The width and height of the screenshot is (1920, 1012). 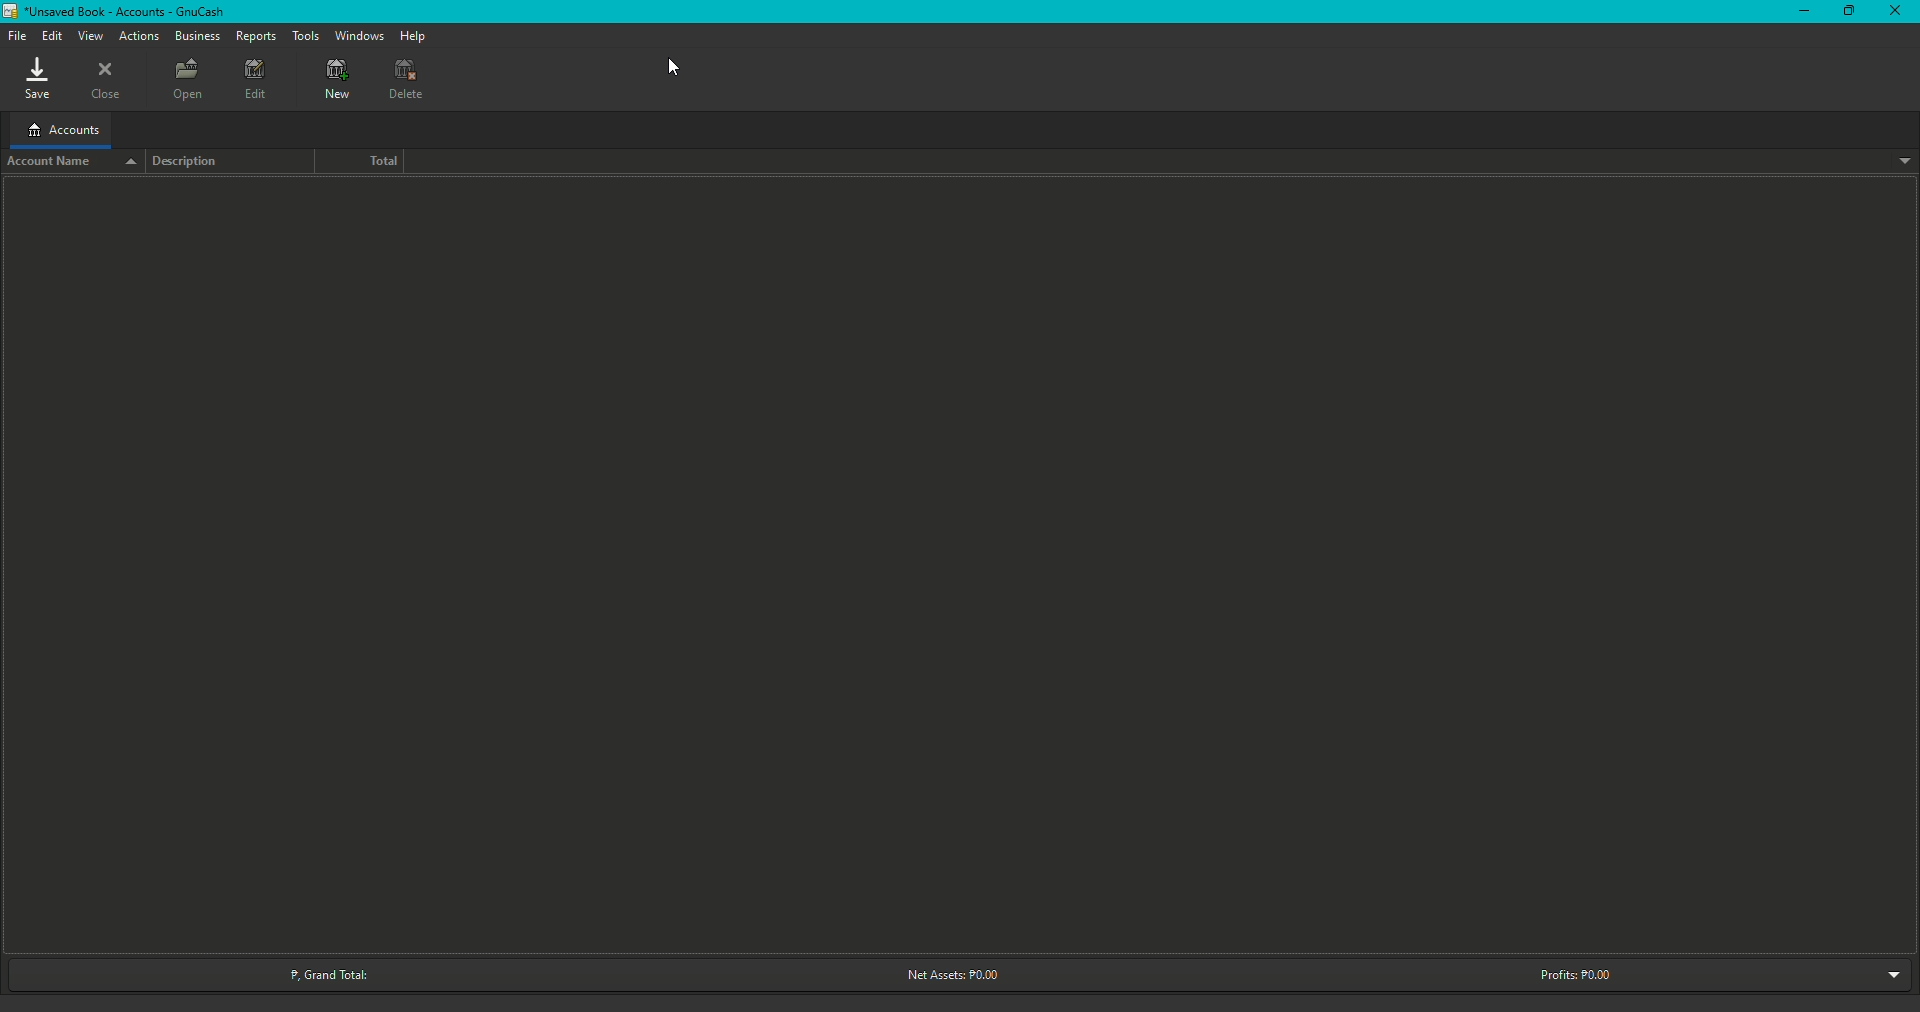 What do you see at coordinates (678, 69) in the screenshot?
I see `Cursor` at bounding box center [678, 69].